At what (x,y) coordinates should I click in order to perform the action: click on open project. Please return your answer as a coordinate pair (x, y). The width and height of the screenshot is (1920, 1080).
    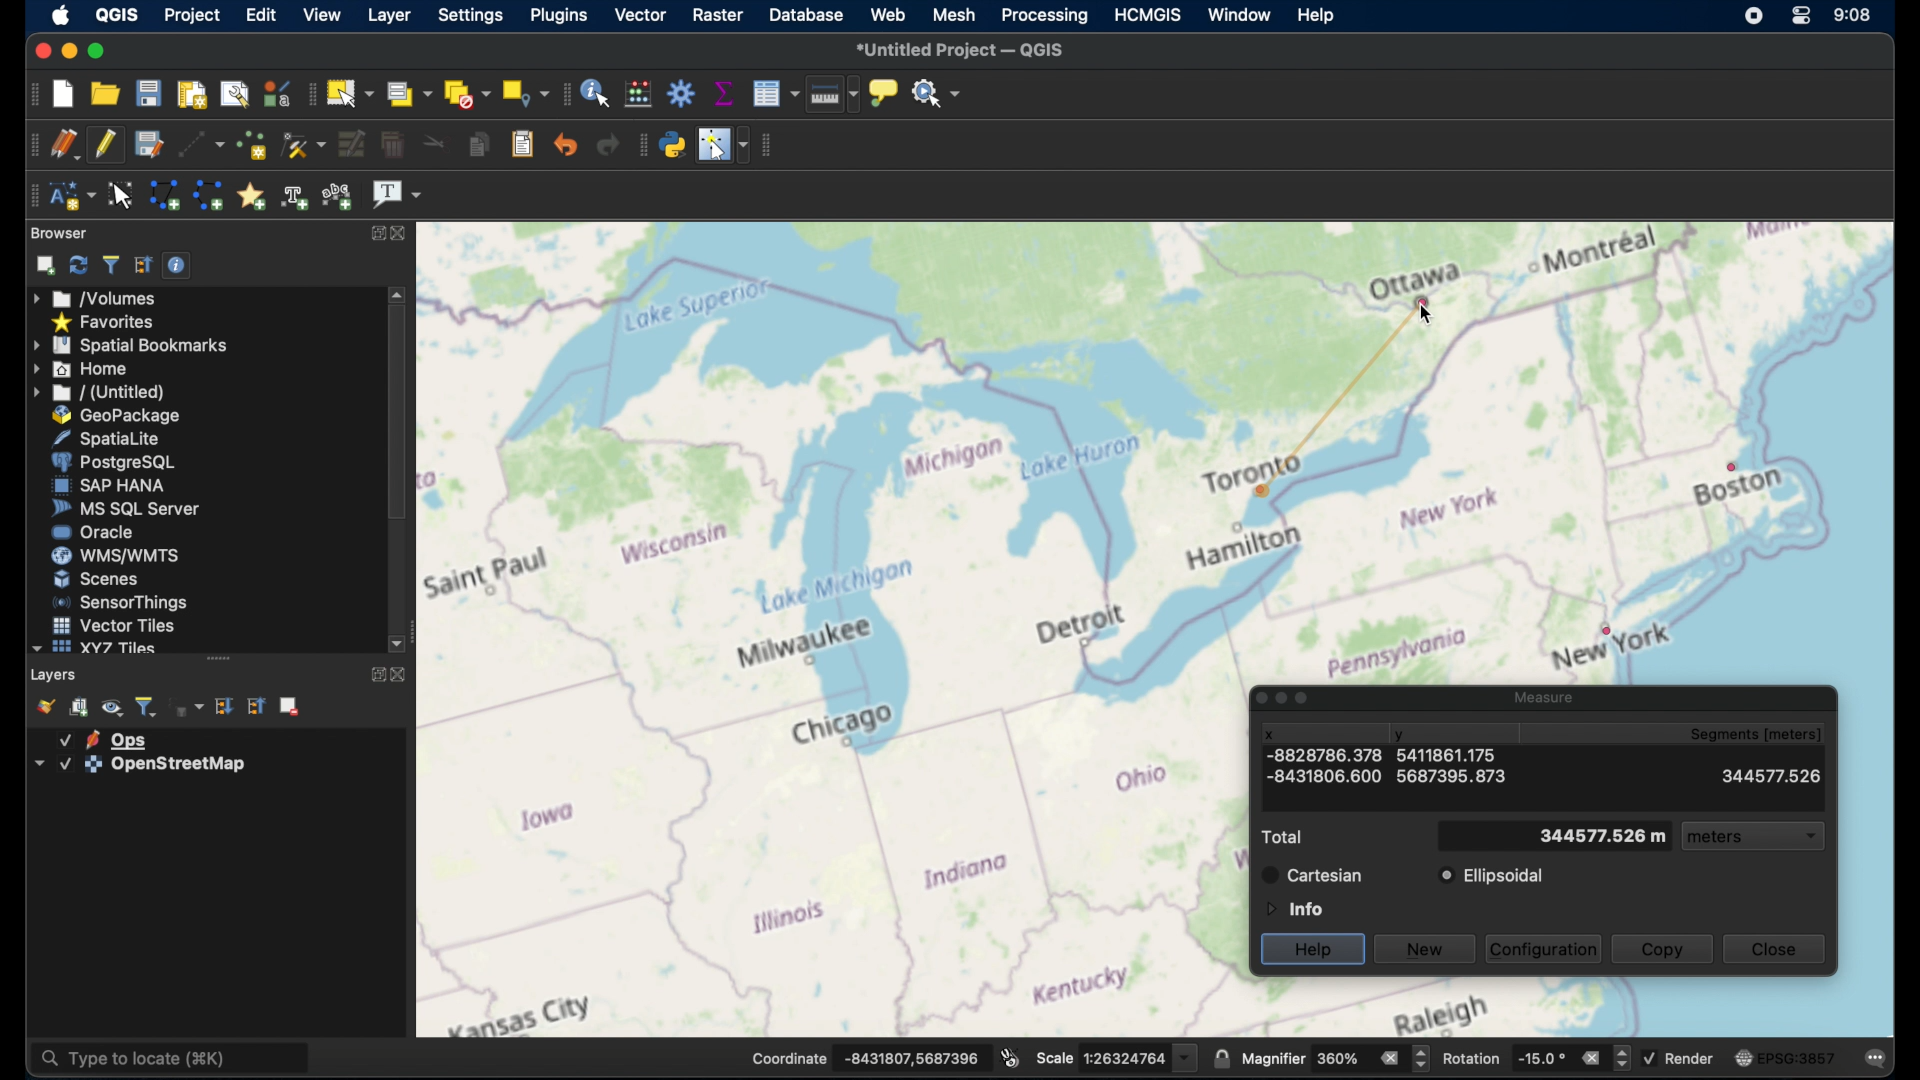
    Looking at the image, I should click on (108, 93).